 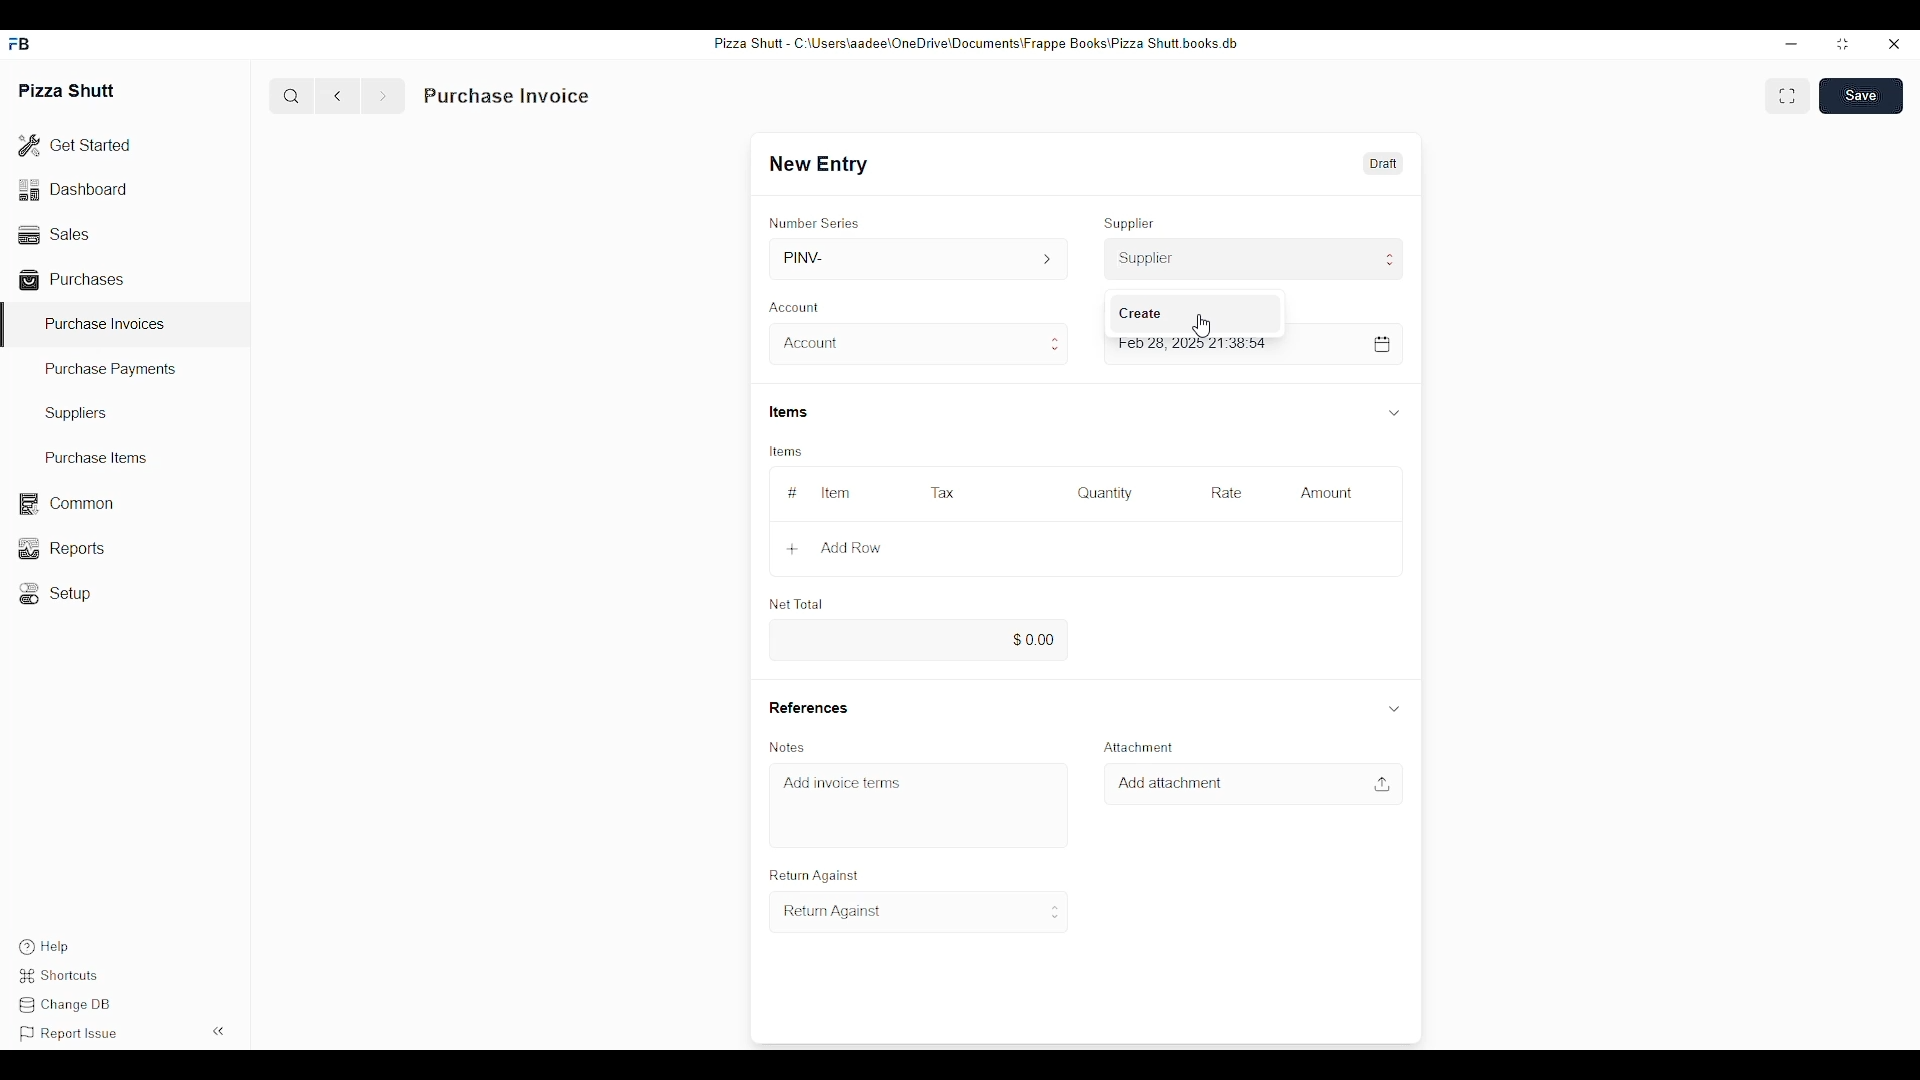 I want to click on Sales, so click(x=52, y=232).